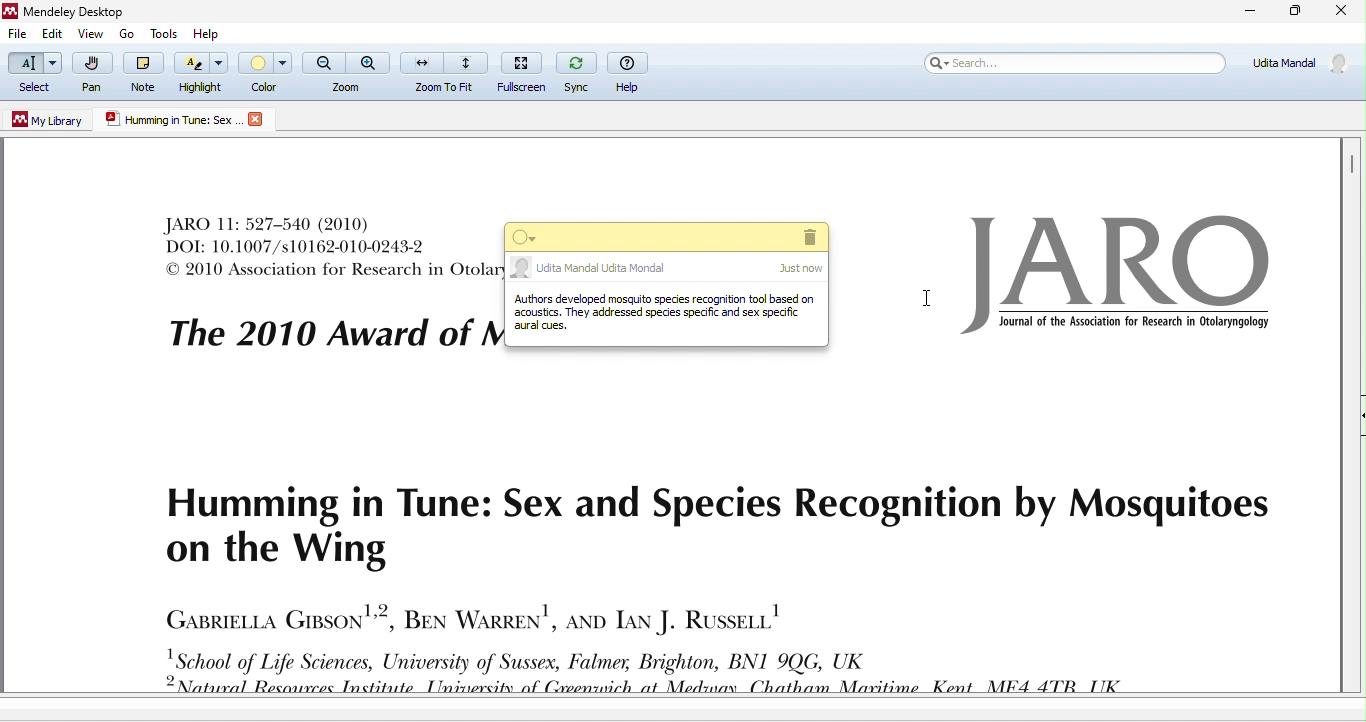 The image size is (1366, 722). Describe the element at coordinates (202, 73) in the screenshot. I see `highlight` at that location.